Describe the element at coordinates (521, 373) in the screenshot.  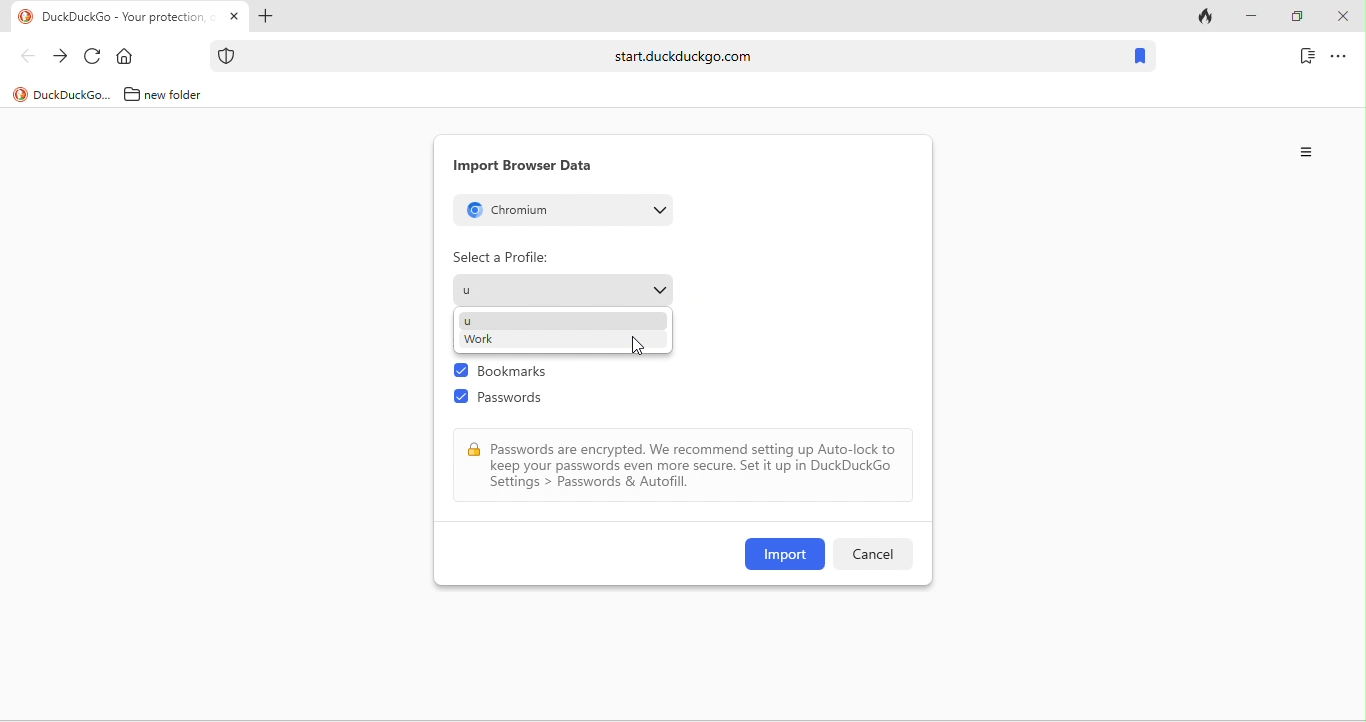
I see `bookmarks` at that location.